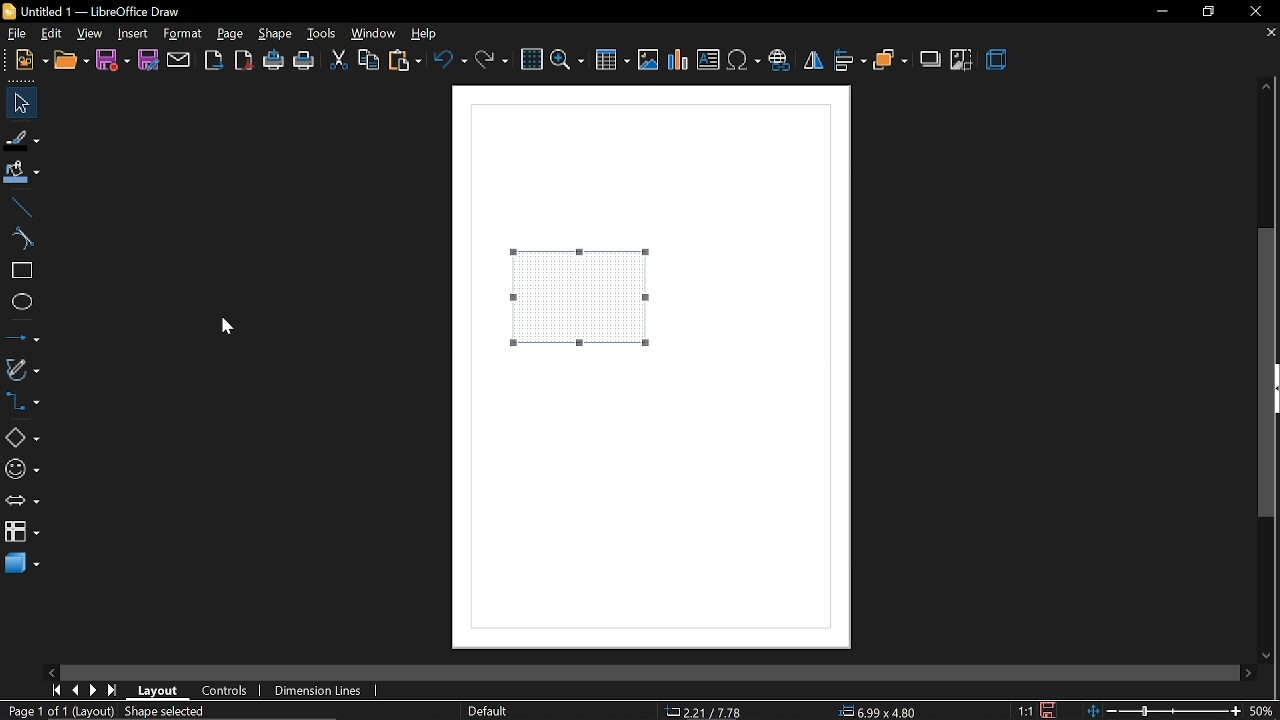  I want to click on view, so click(92, 34).